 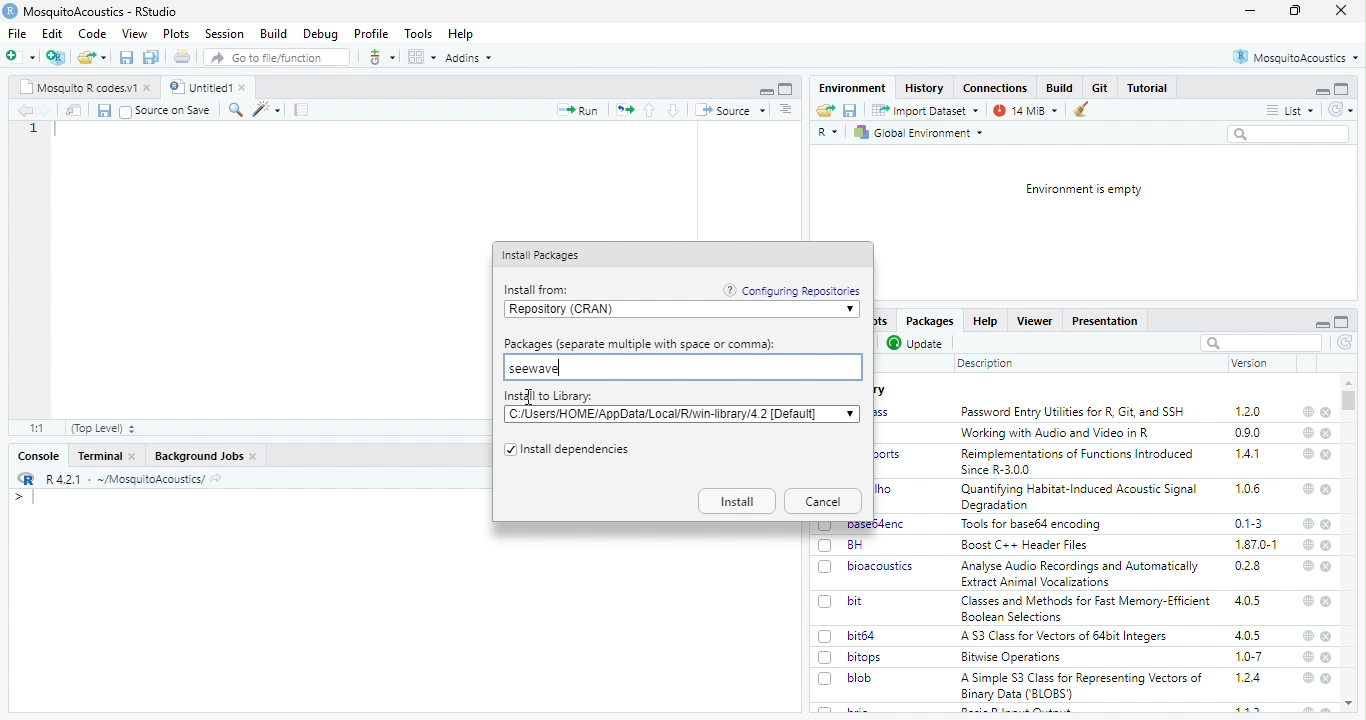 What do you see at coordinates (254, 457) in the screenshot?
I see `close` at bounding box center [254, 457].